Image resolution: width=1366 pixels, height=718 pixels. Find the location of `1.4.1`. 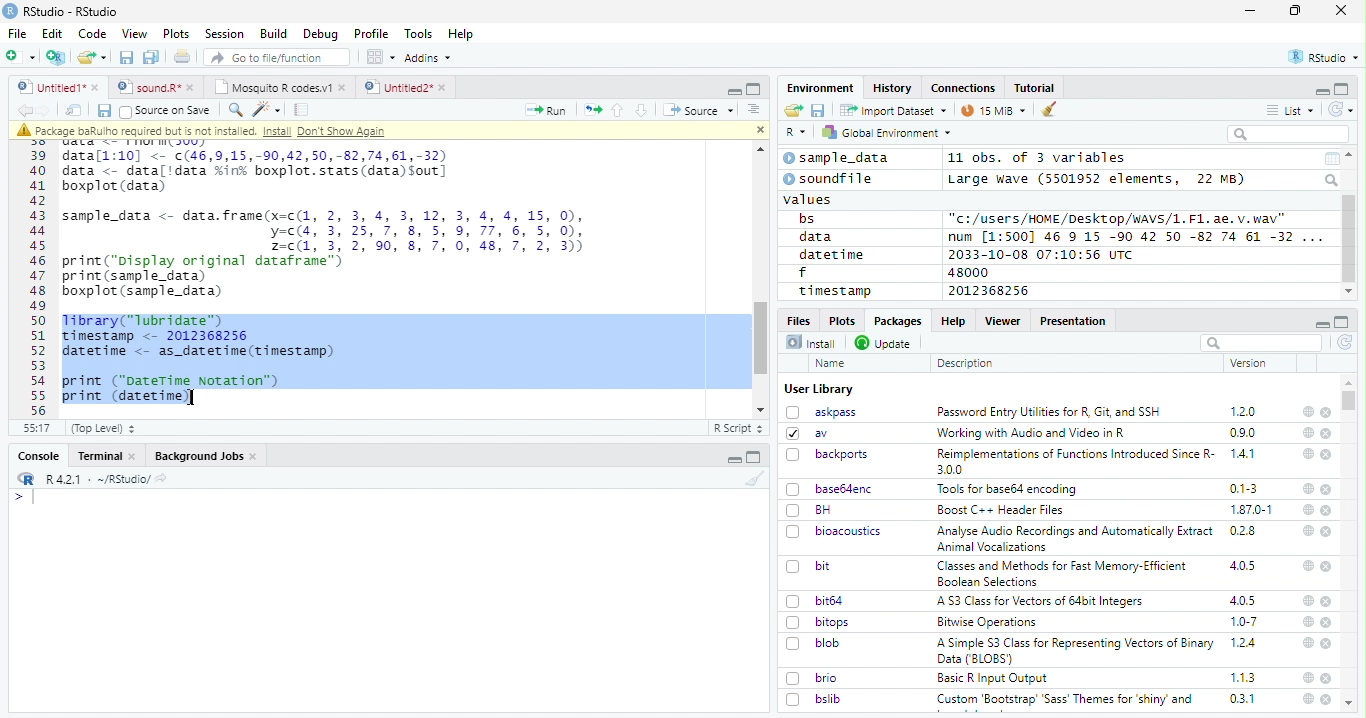

1.4.1 is located at coordinates (1244, 453).